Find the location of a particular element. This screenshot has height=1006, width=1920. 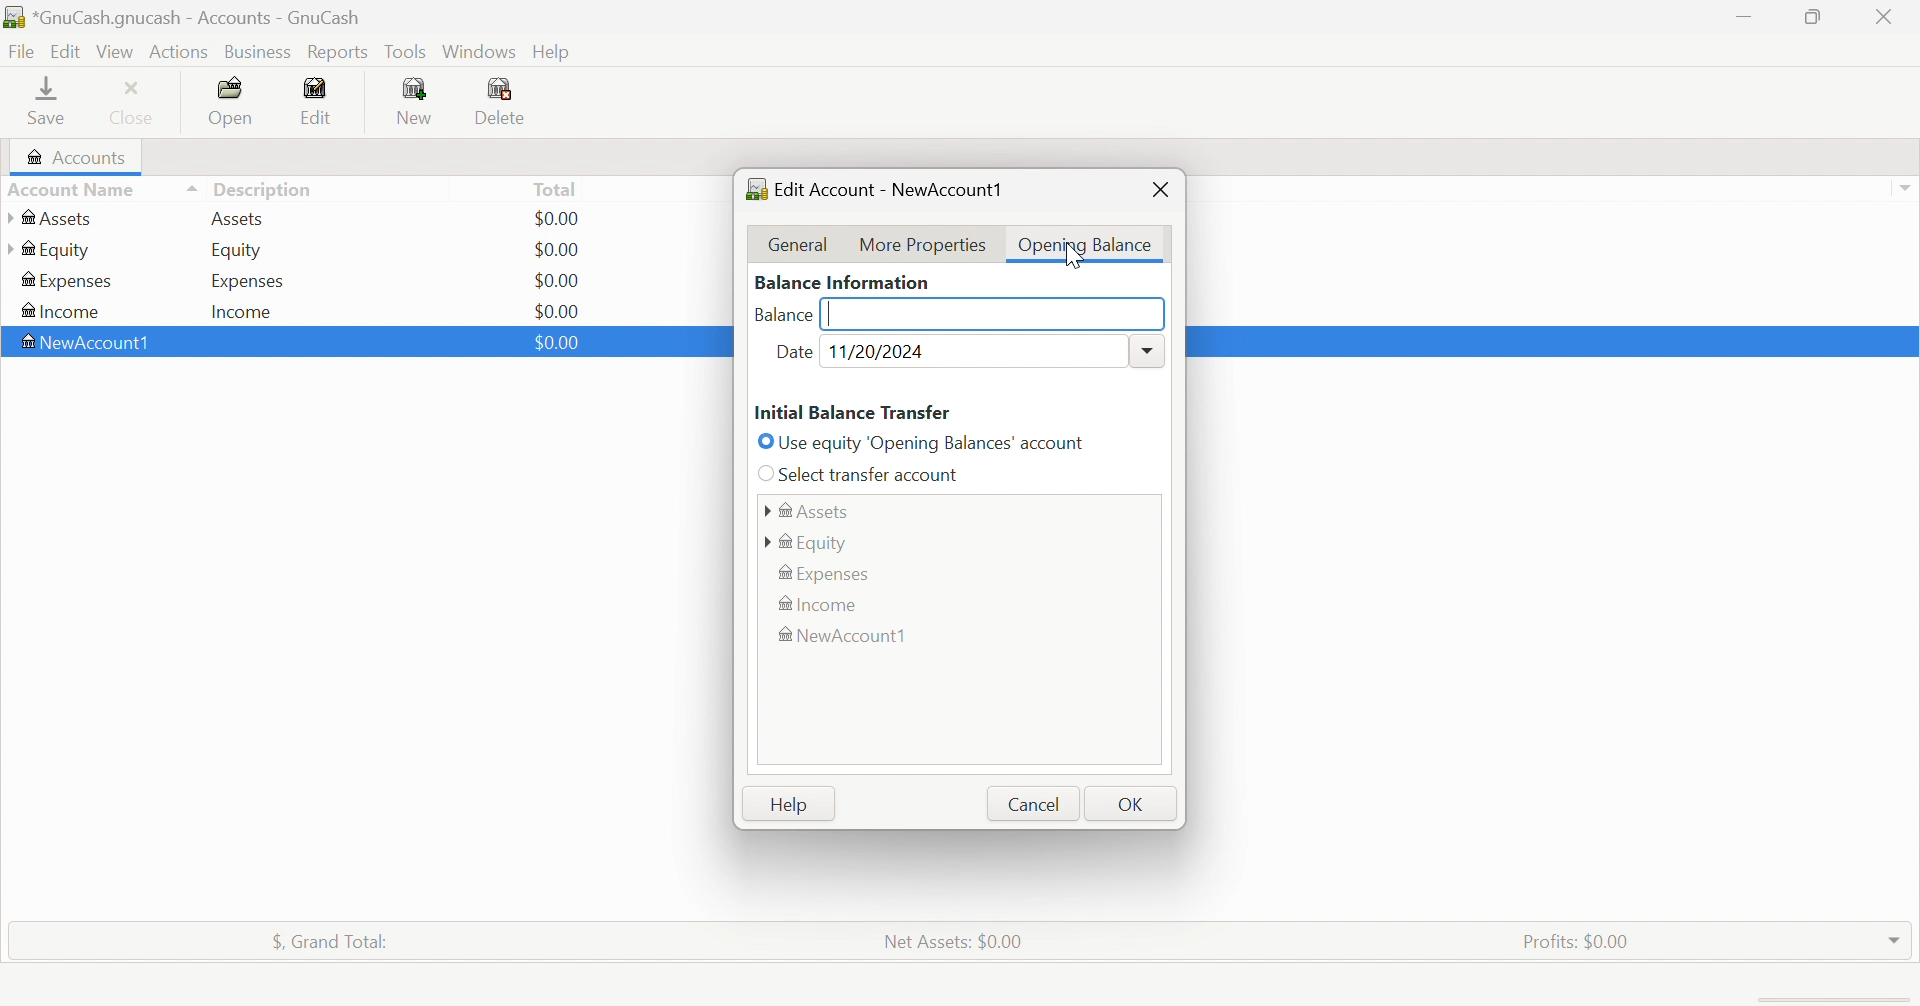

Edit is located at coordinates (322, 98).